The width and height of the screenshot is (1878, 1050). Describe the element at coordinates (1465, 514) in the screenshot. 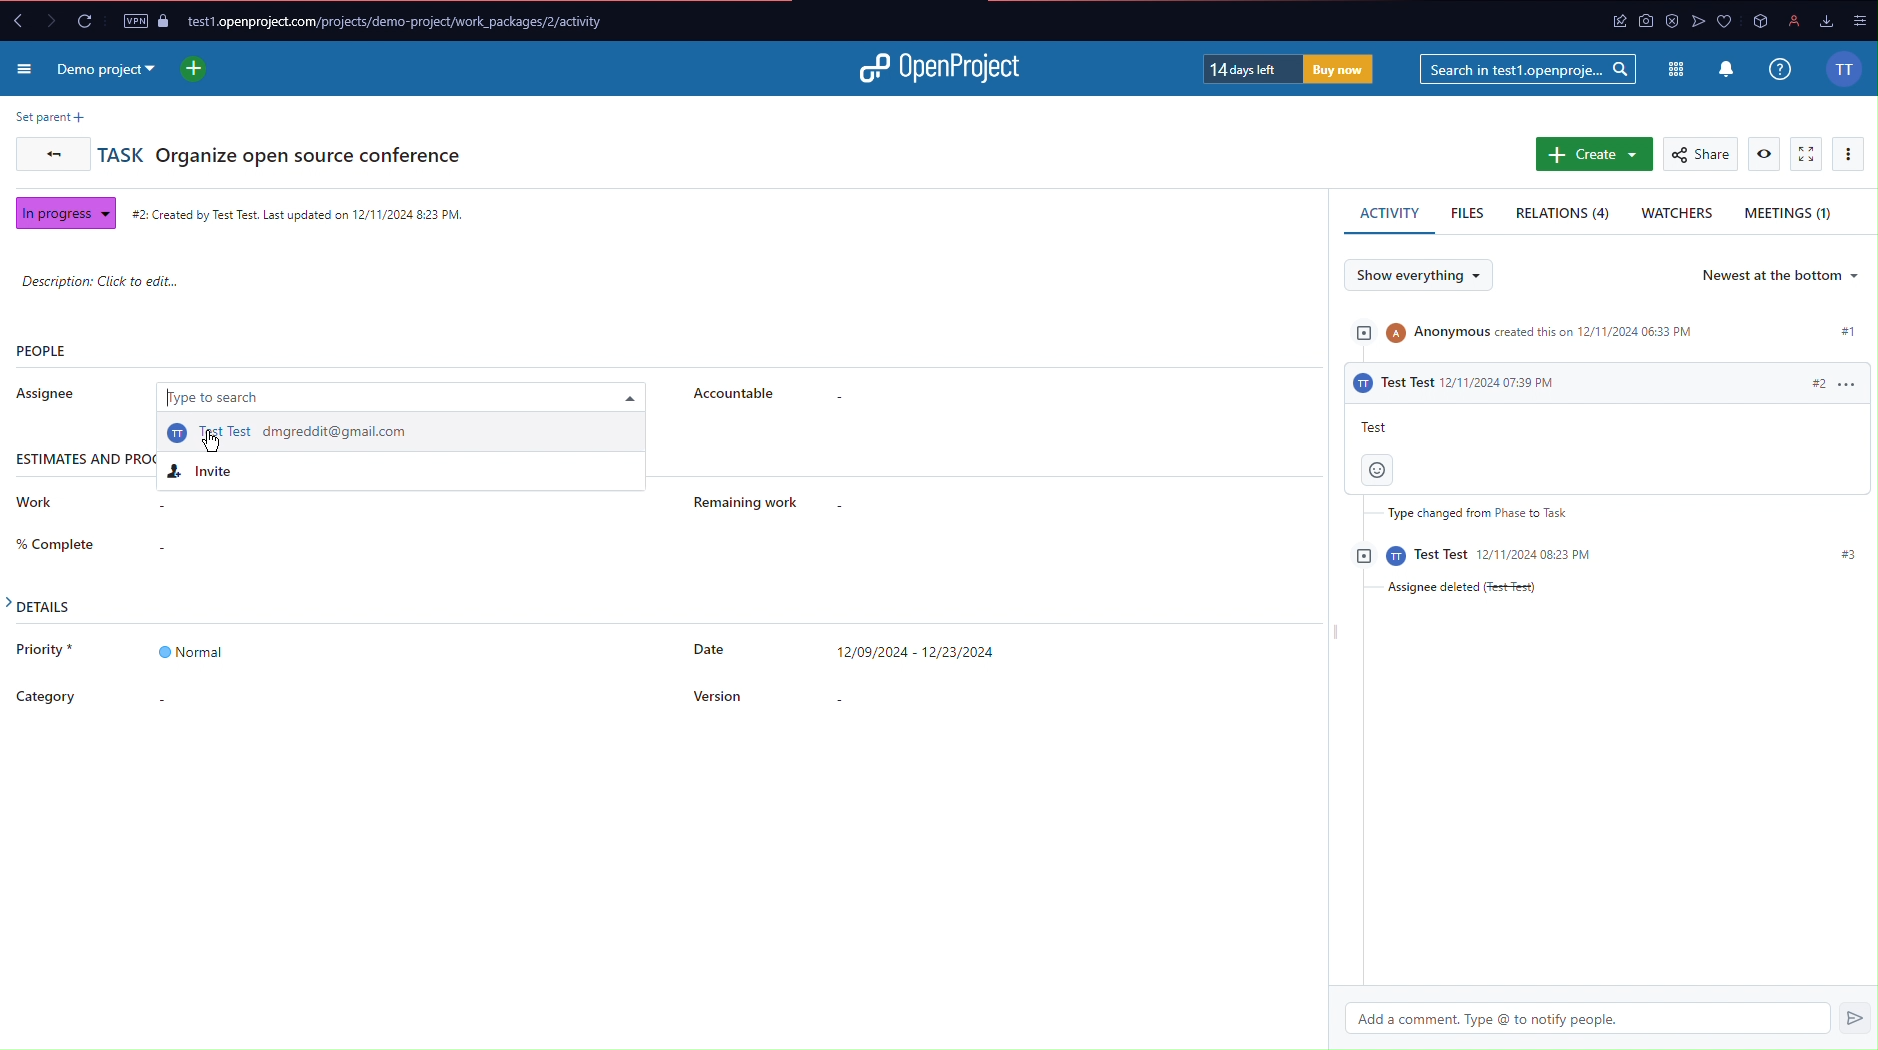

I see `Type changed from Phase to task` at that location.